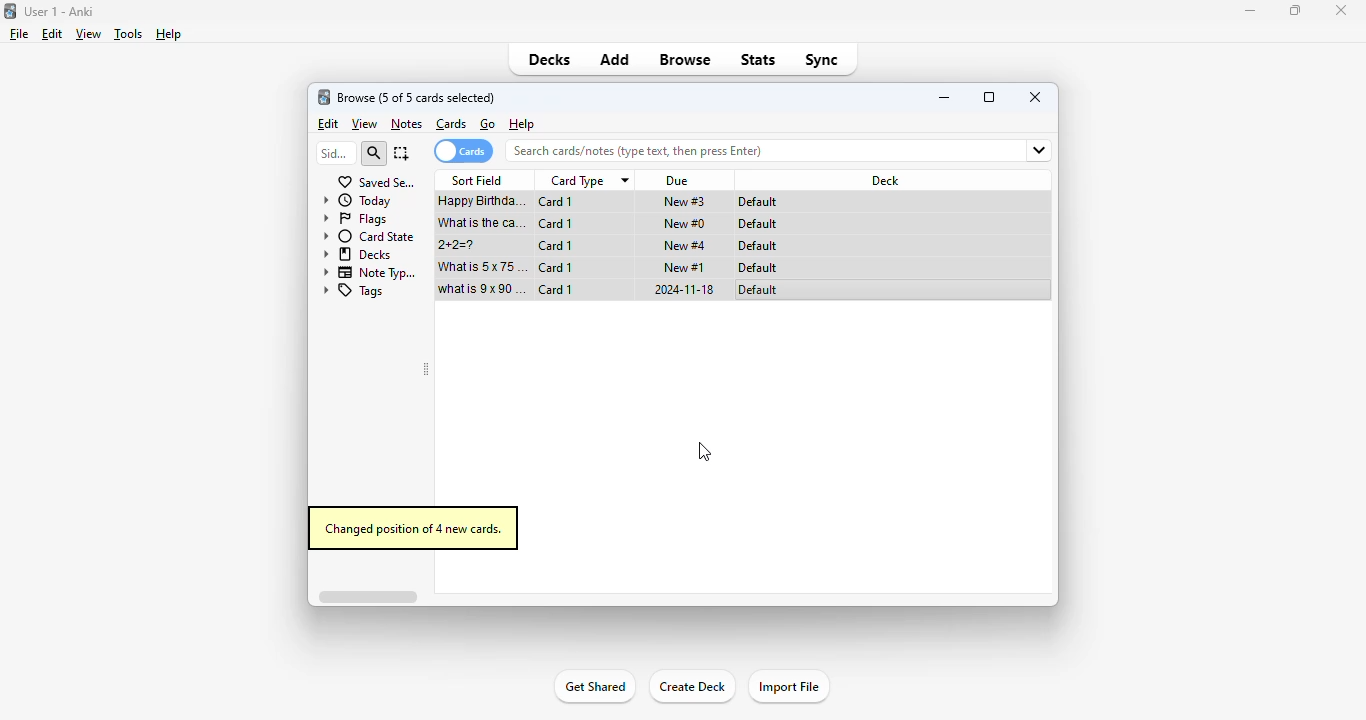  Describe the element at coordinates (463, 151) in the screenshot. I see `cards` at that location.